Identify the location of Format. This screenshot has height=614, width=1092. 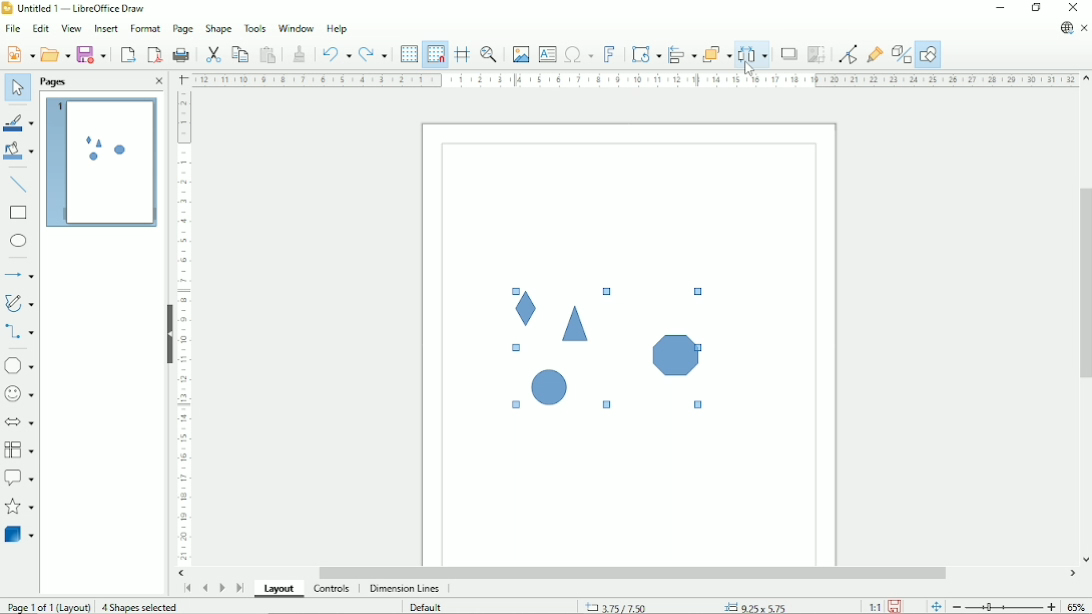
(144, 29).